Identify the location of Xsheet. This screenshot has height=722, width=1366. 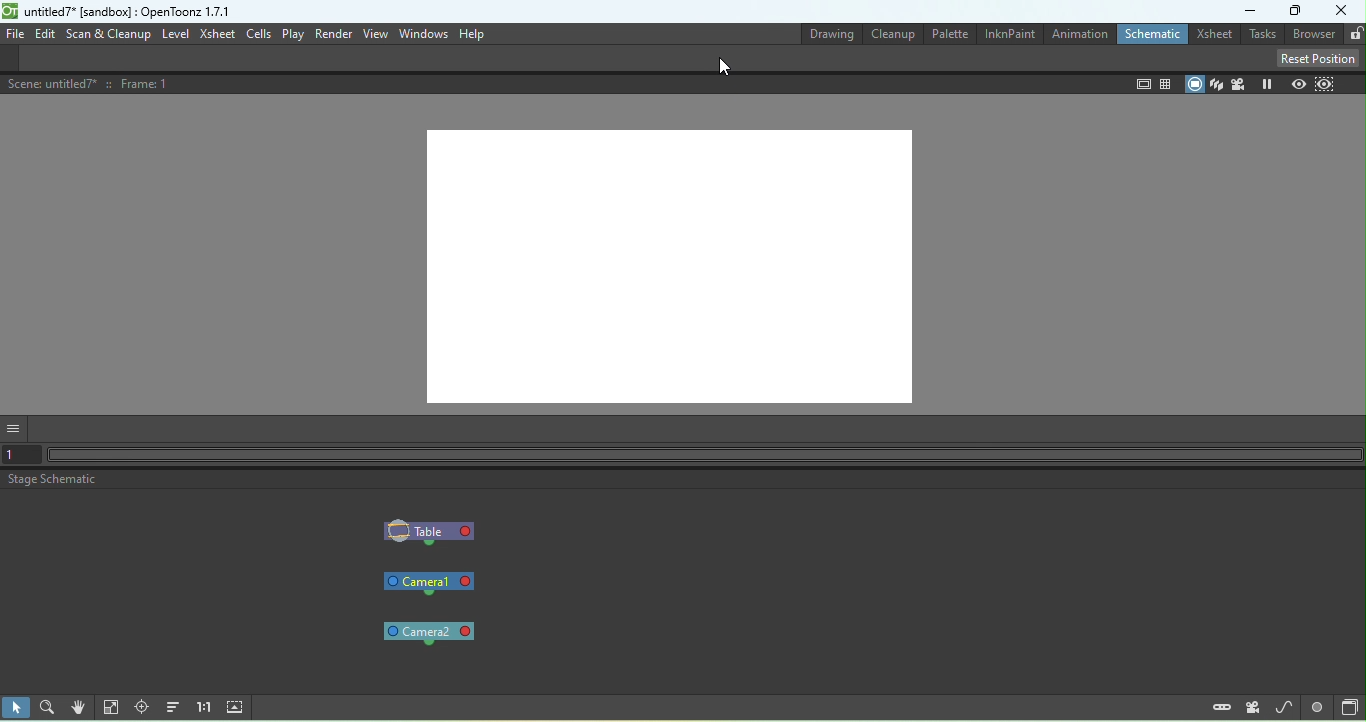
(1216, 34).